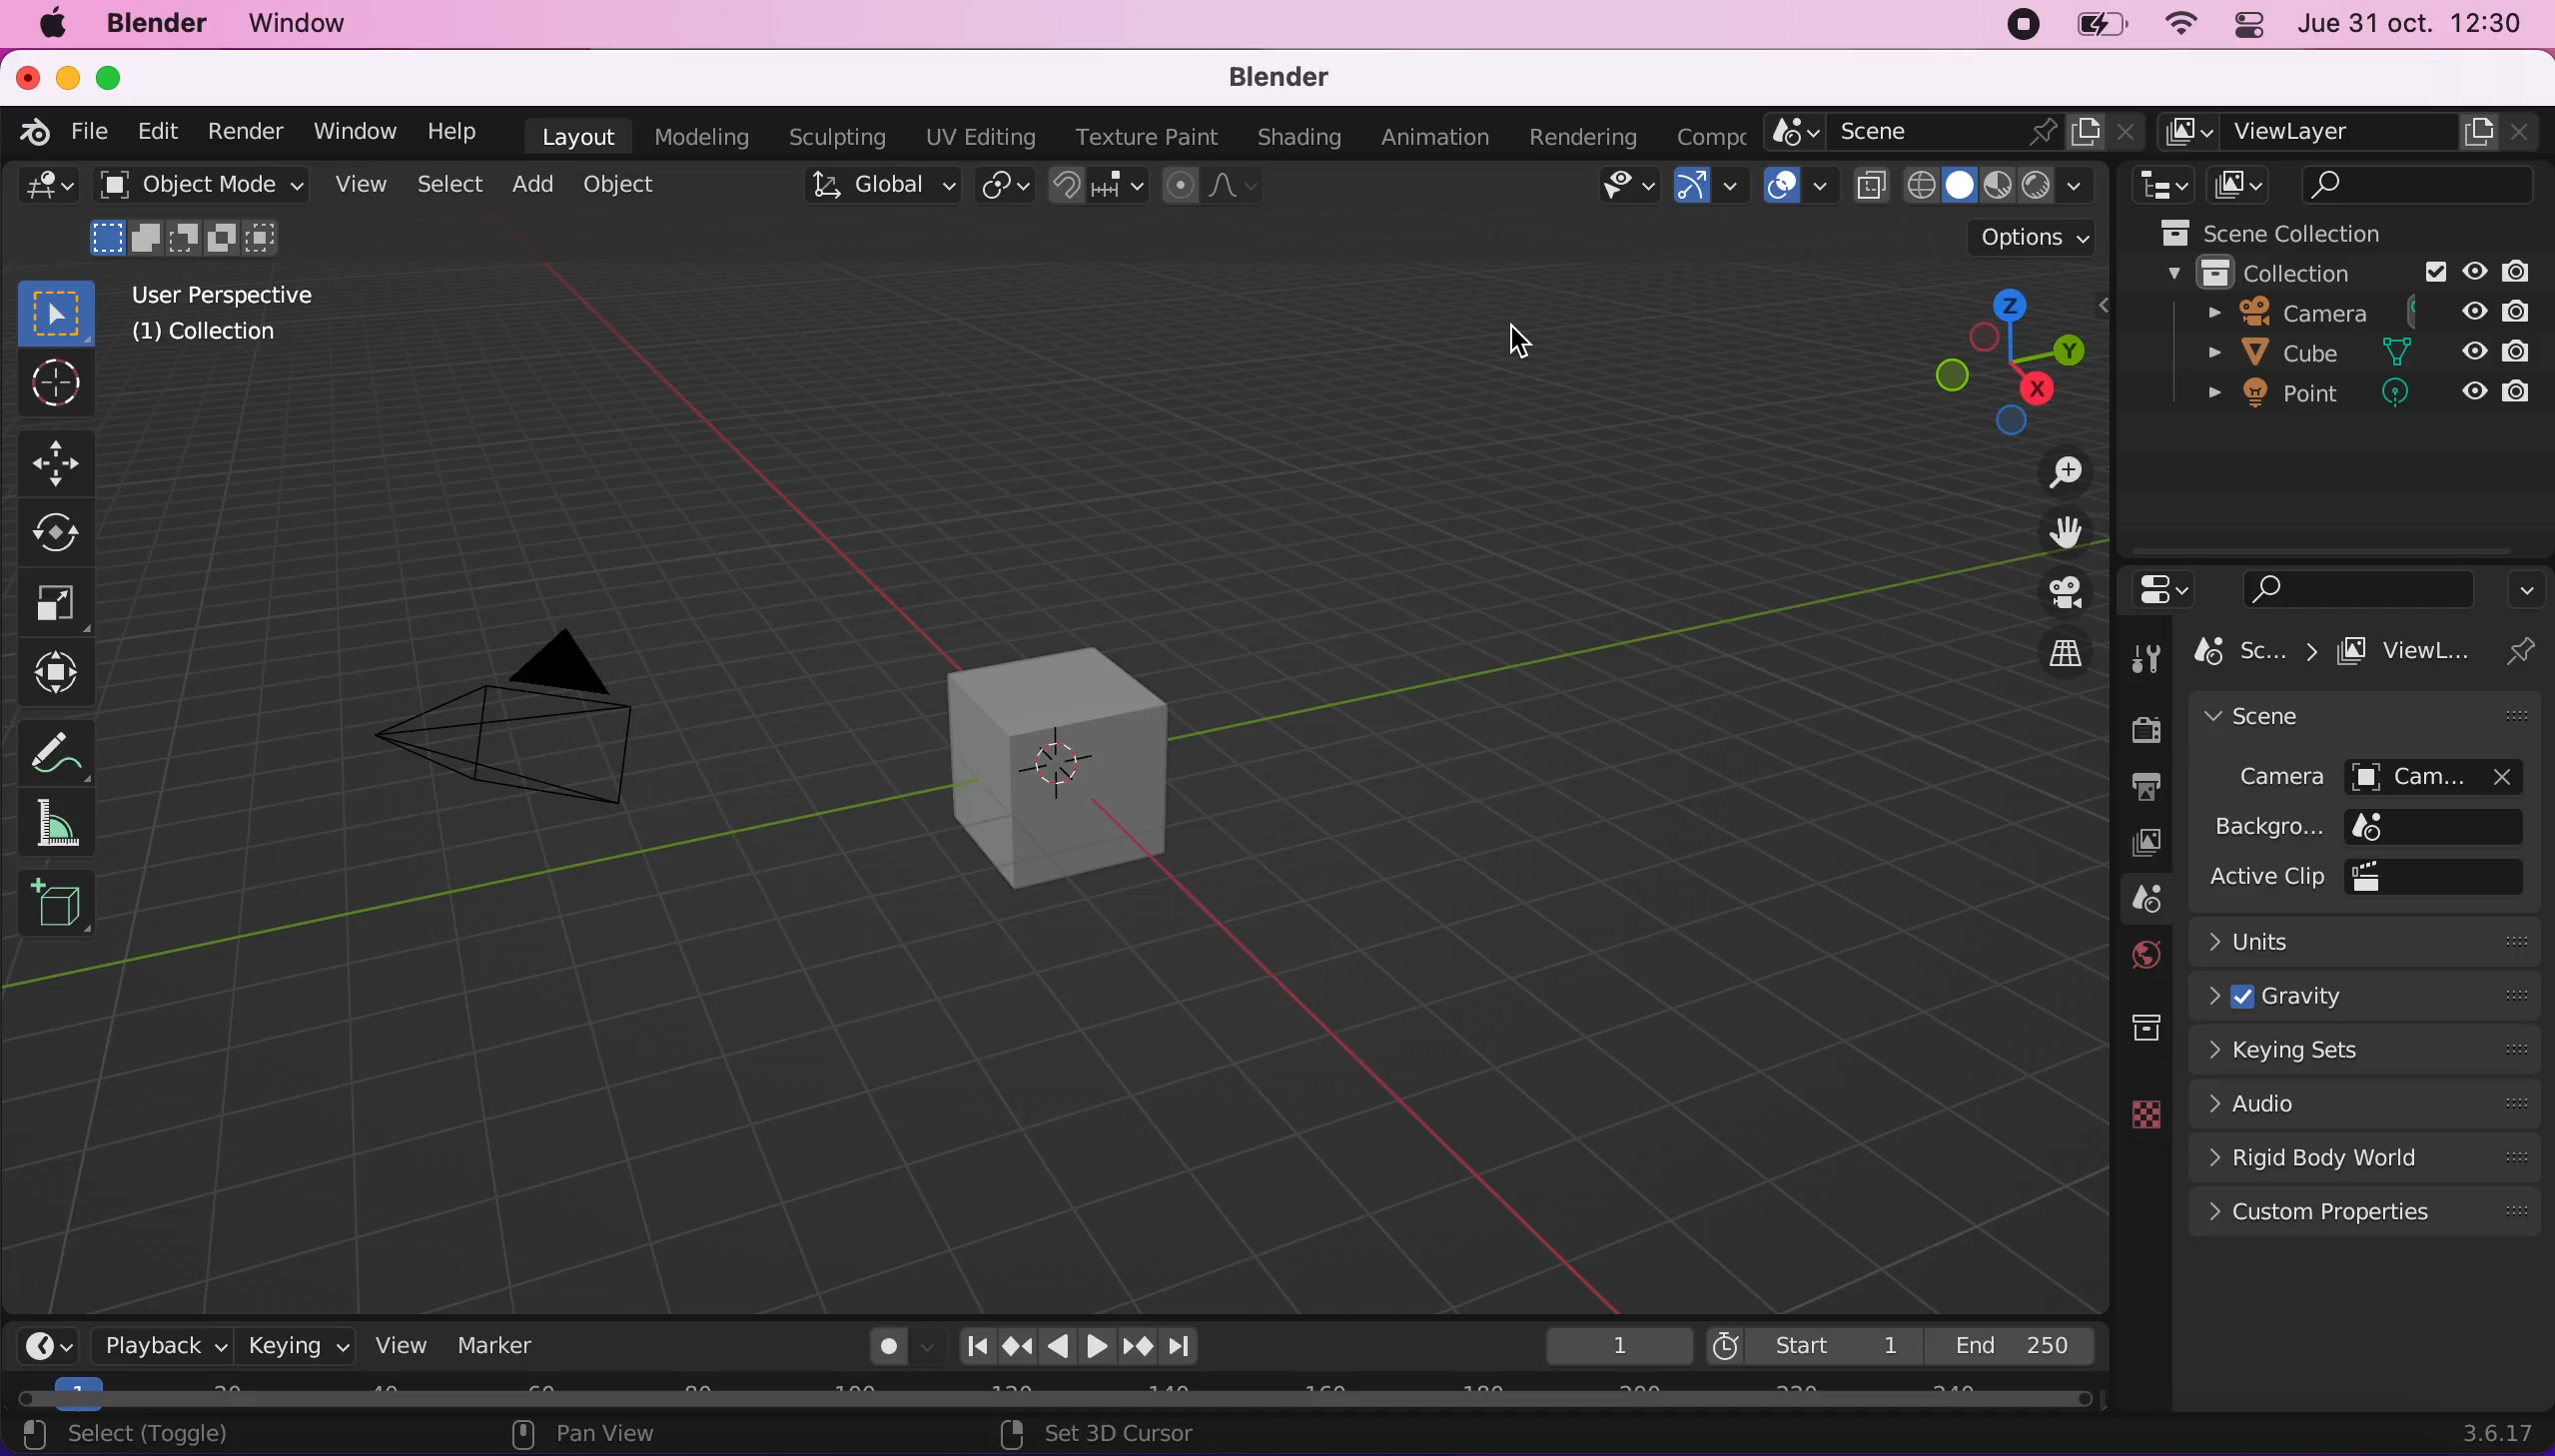 Image resolution: width=2555 pixels, height=1456 pixels. What do you see at coordinates (2258, 270) in the screenshot?
I see `collection` at bounding box center [2258, 270].